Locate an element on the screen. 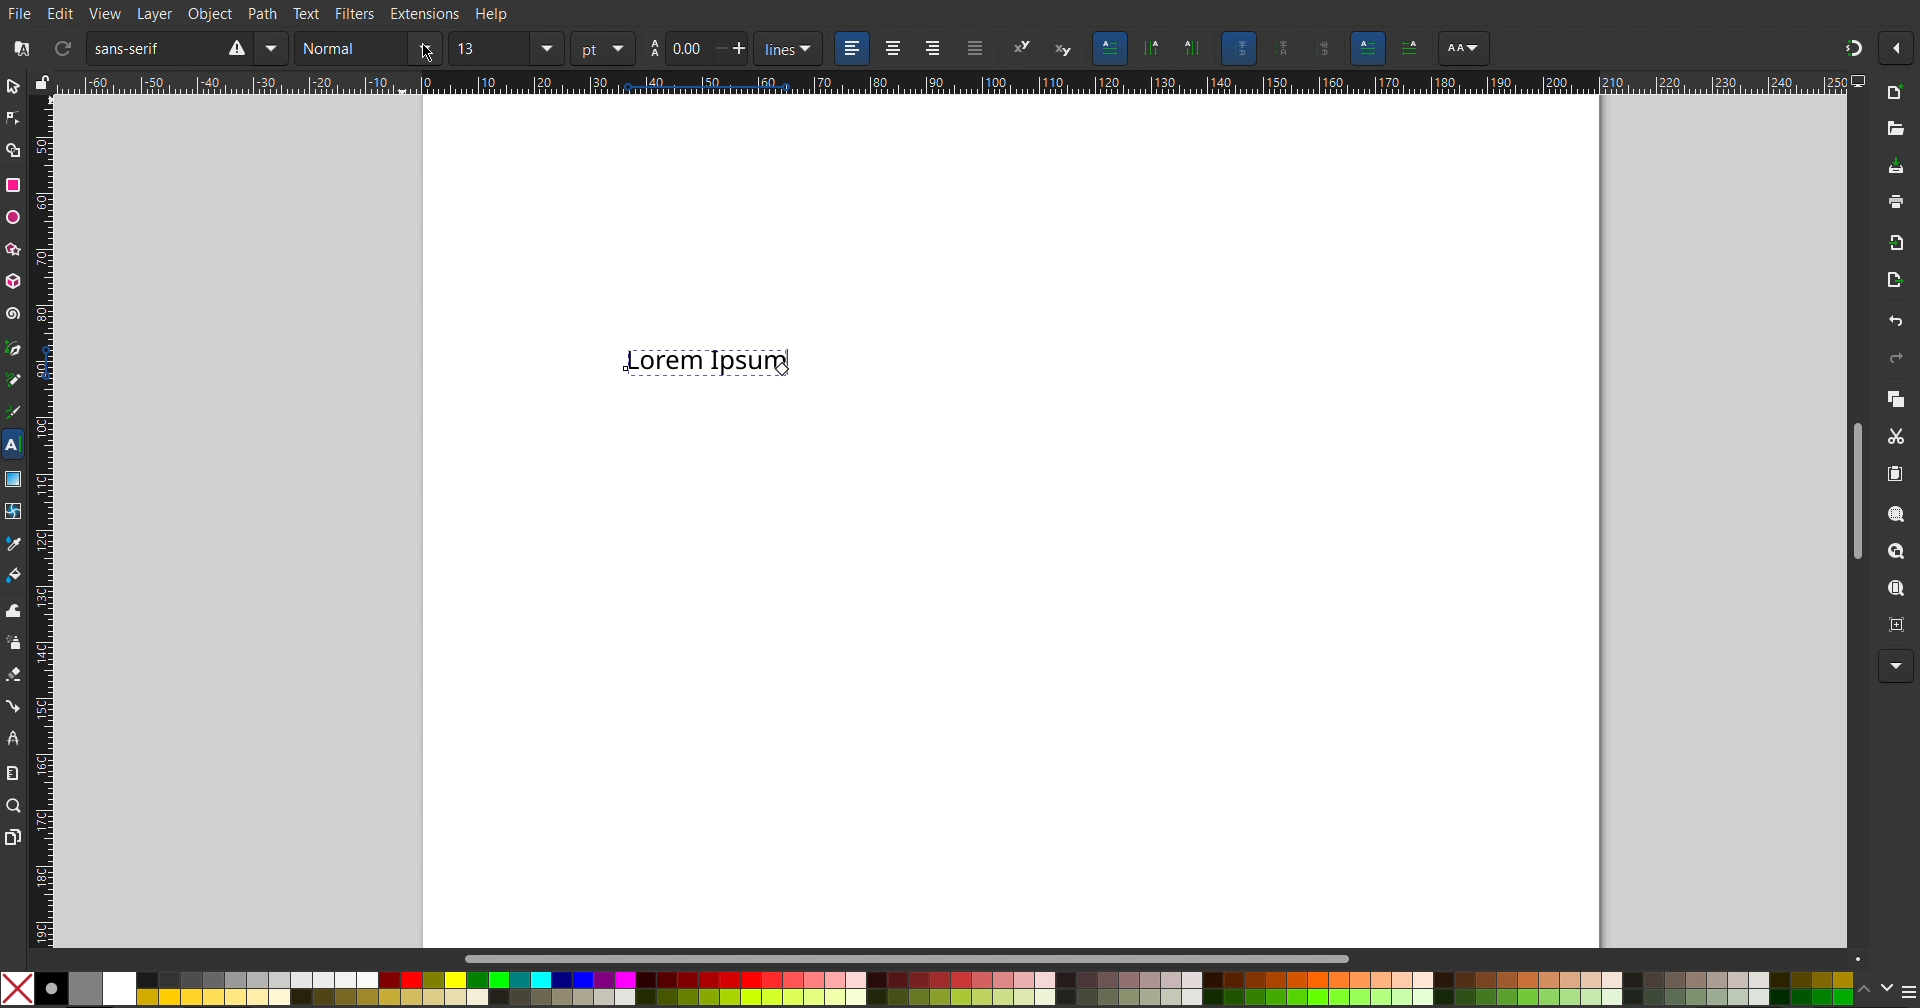 The image size is (1920, 1008). Font size is located at coordinates (505, 50).